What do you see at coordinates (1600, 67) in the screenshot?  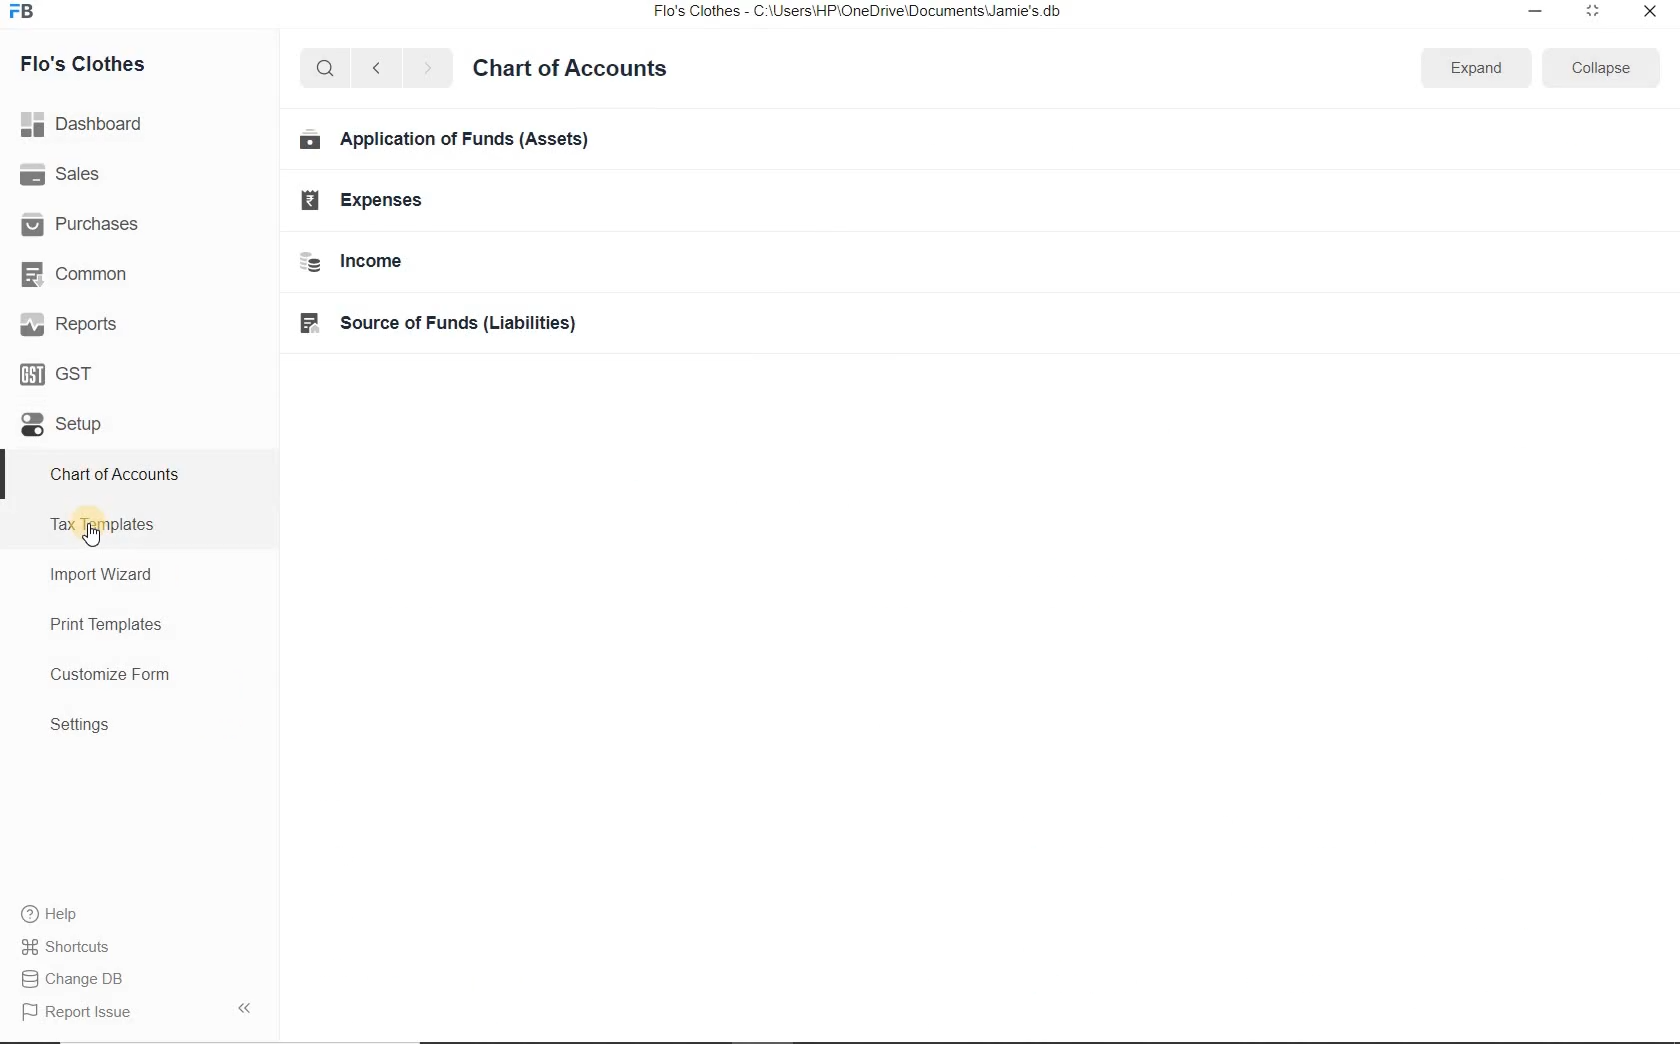 I see `Collapse` at bounding box center [1600, 67].